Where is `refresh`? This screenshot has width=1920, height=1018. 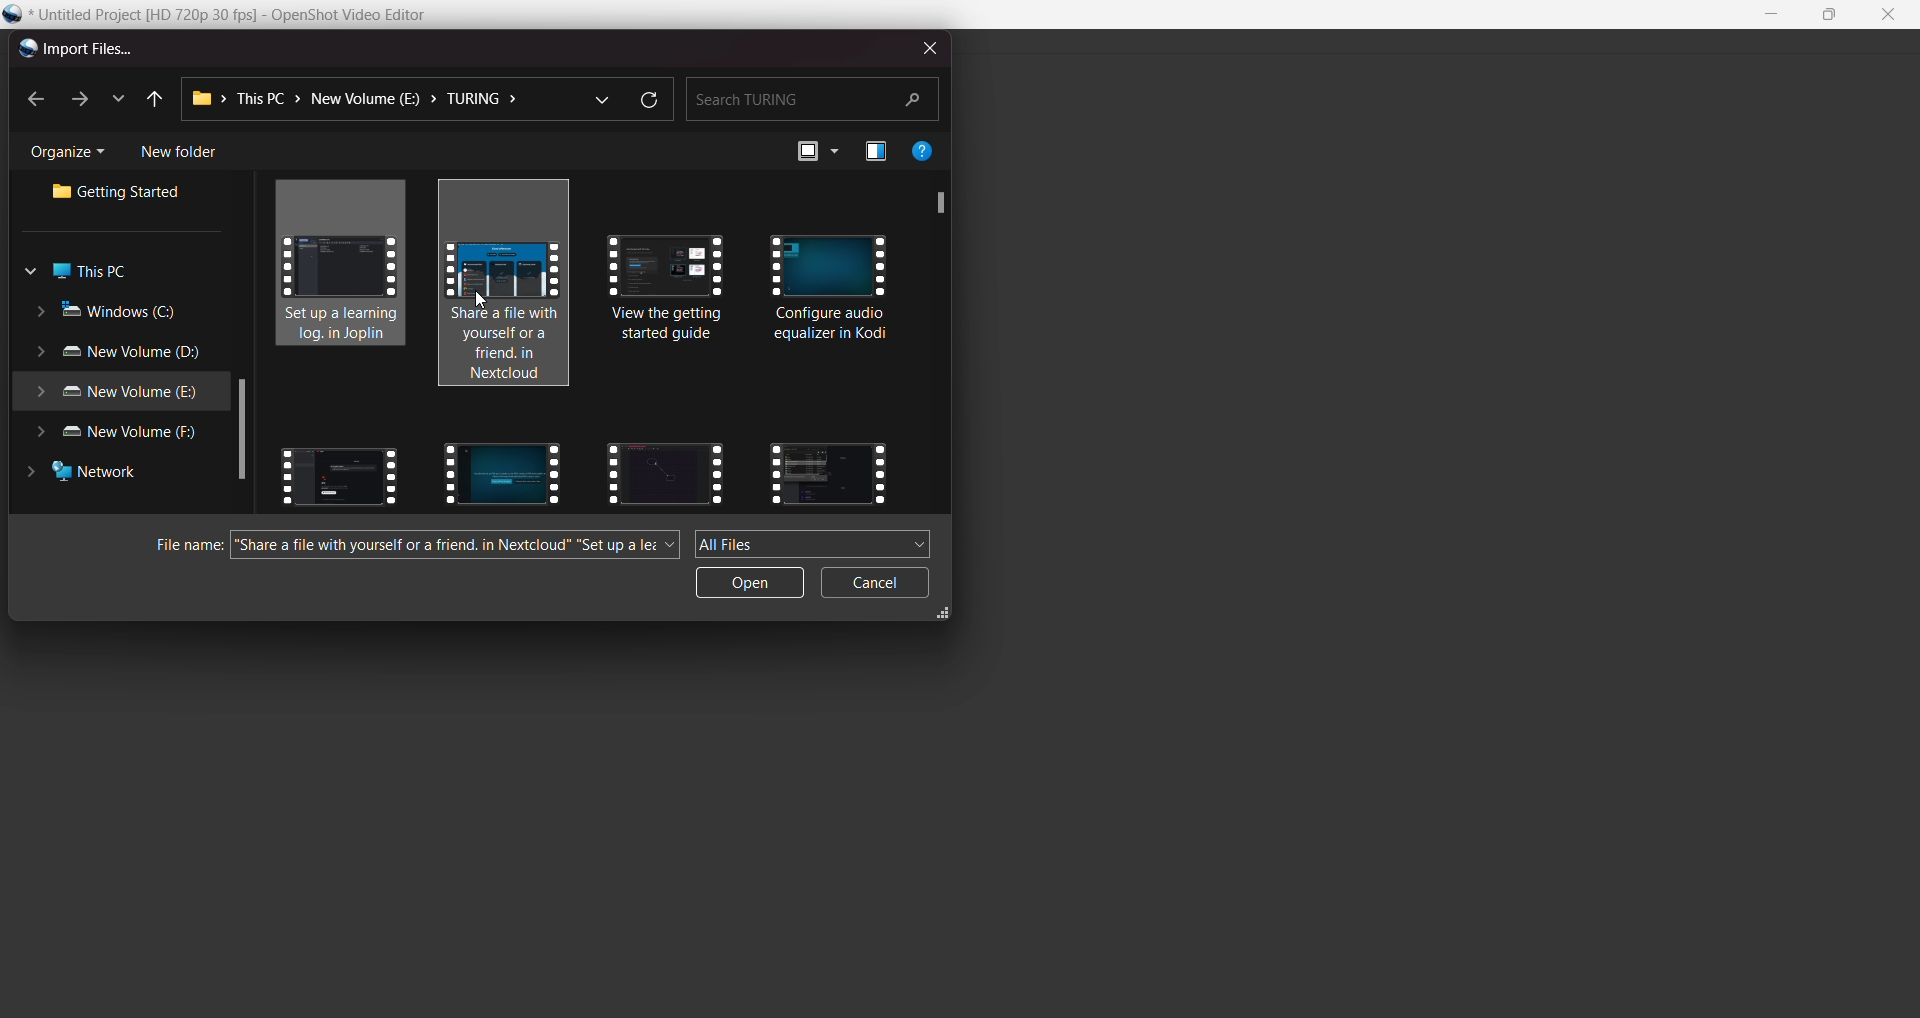
refresh is located at coordinates (647, 101).